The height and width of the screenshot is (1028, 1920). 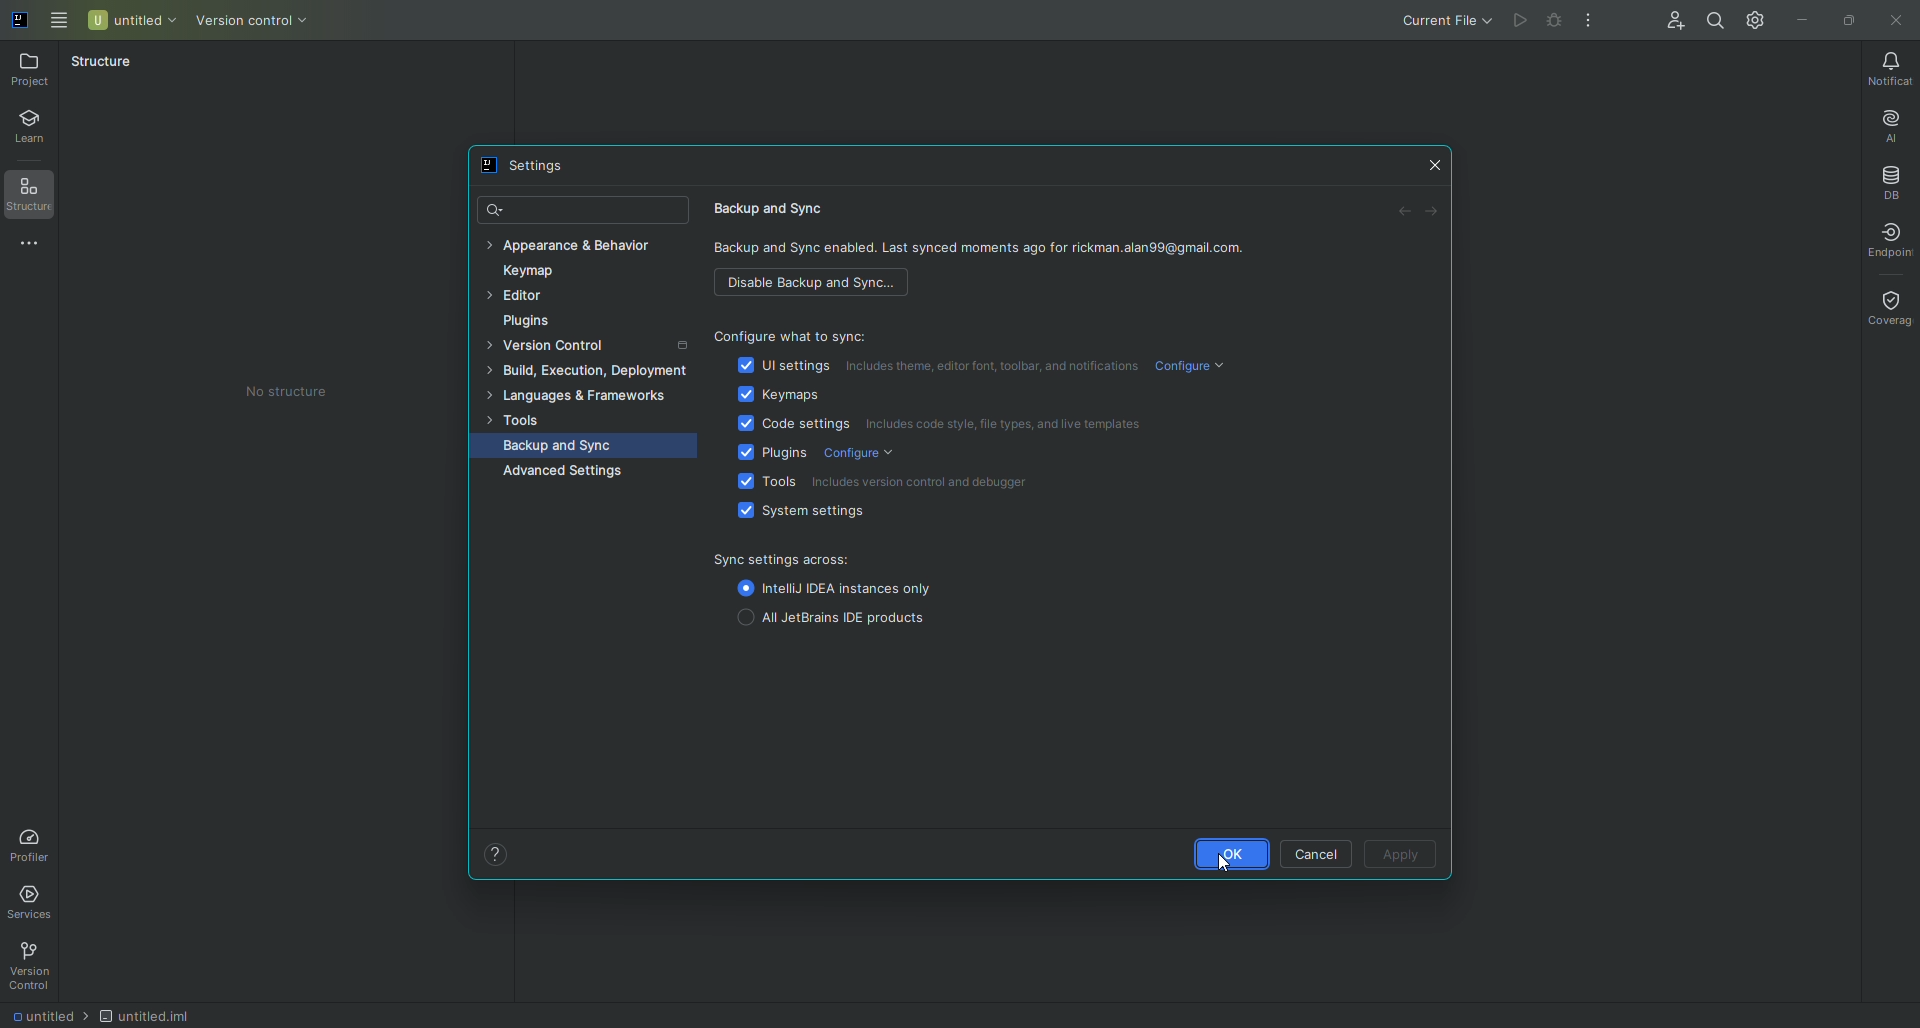 What do you see at coordinates (532, 323) in the screenshot?
I see `Plugins` at bounding box center [532, 323].